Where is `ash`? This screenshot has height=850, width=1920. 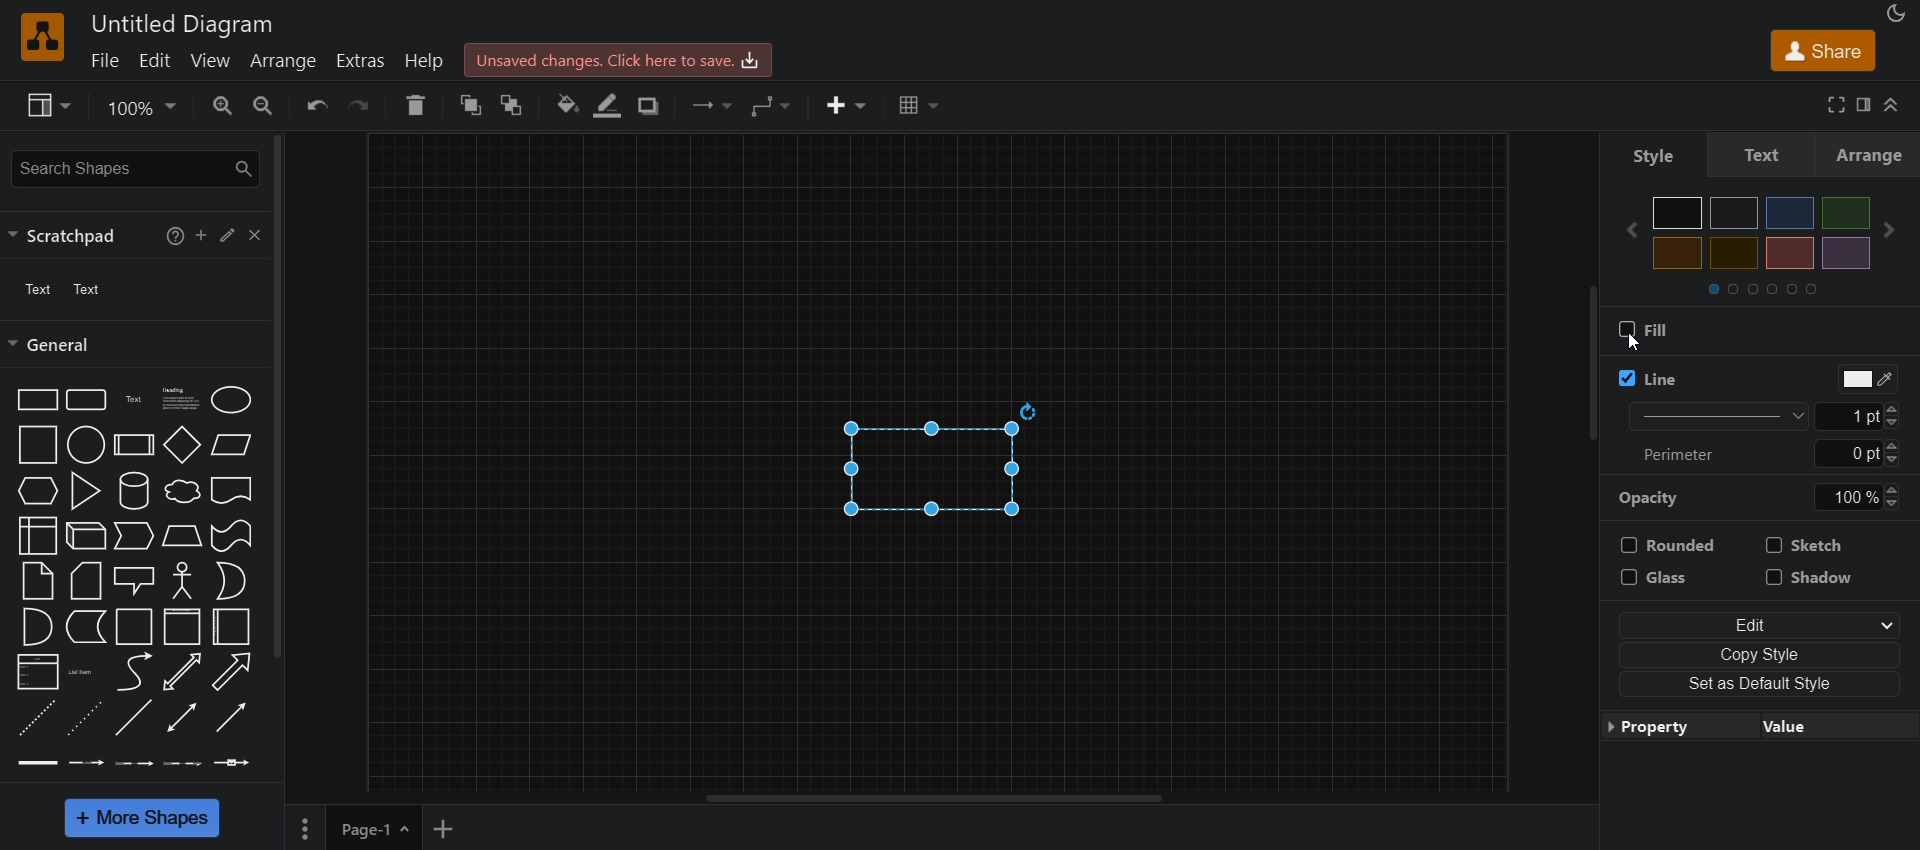
ash is located at coordinates (1733, 213).